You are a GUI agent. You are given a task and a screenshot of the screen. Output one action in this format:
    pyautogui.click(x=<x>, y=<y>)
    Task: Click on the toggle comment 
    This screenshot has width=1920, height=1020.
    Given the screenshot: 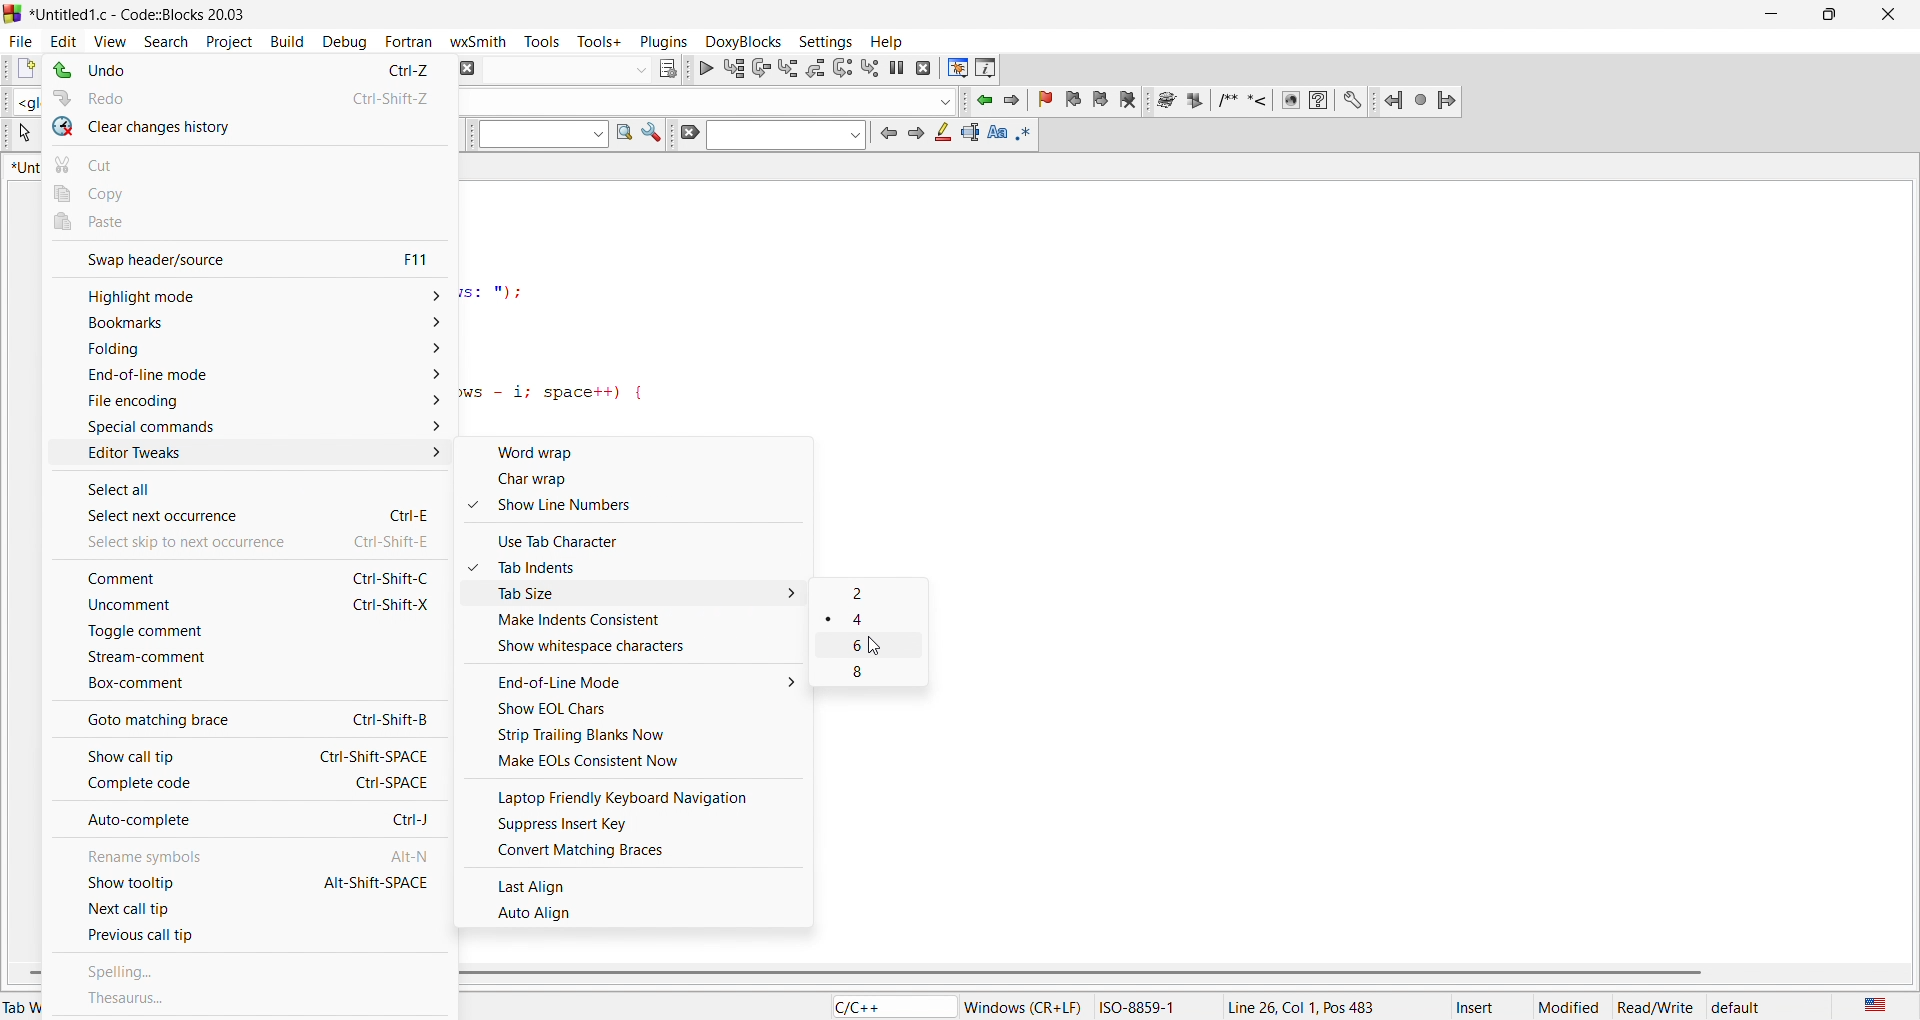 What is the action you would take?
    pyautogui.click(x=246, y=635)
    